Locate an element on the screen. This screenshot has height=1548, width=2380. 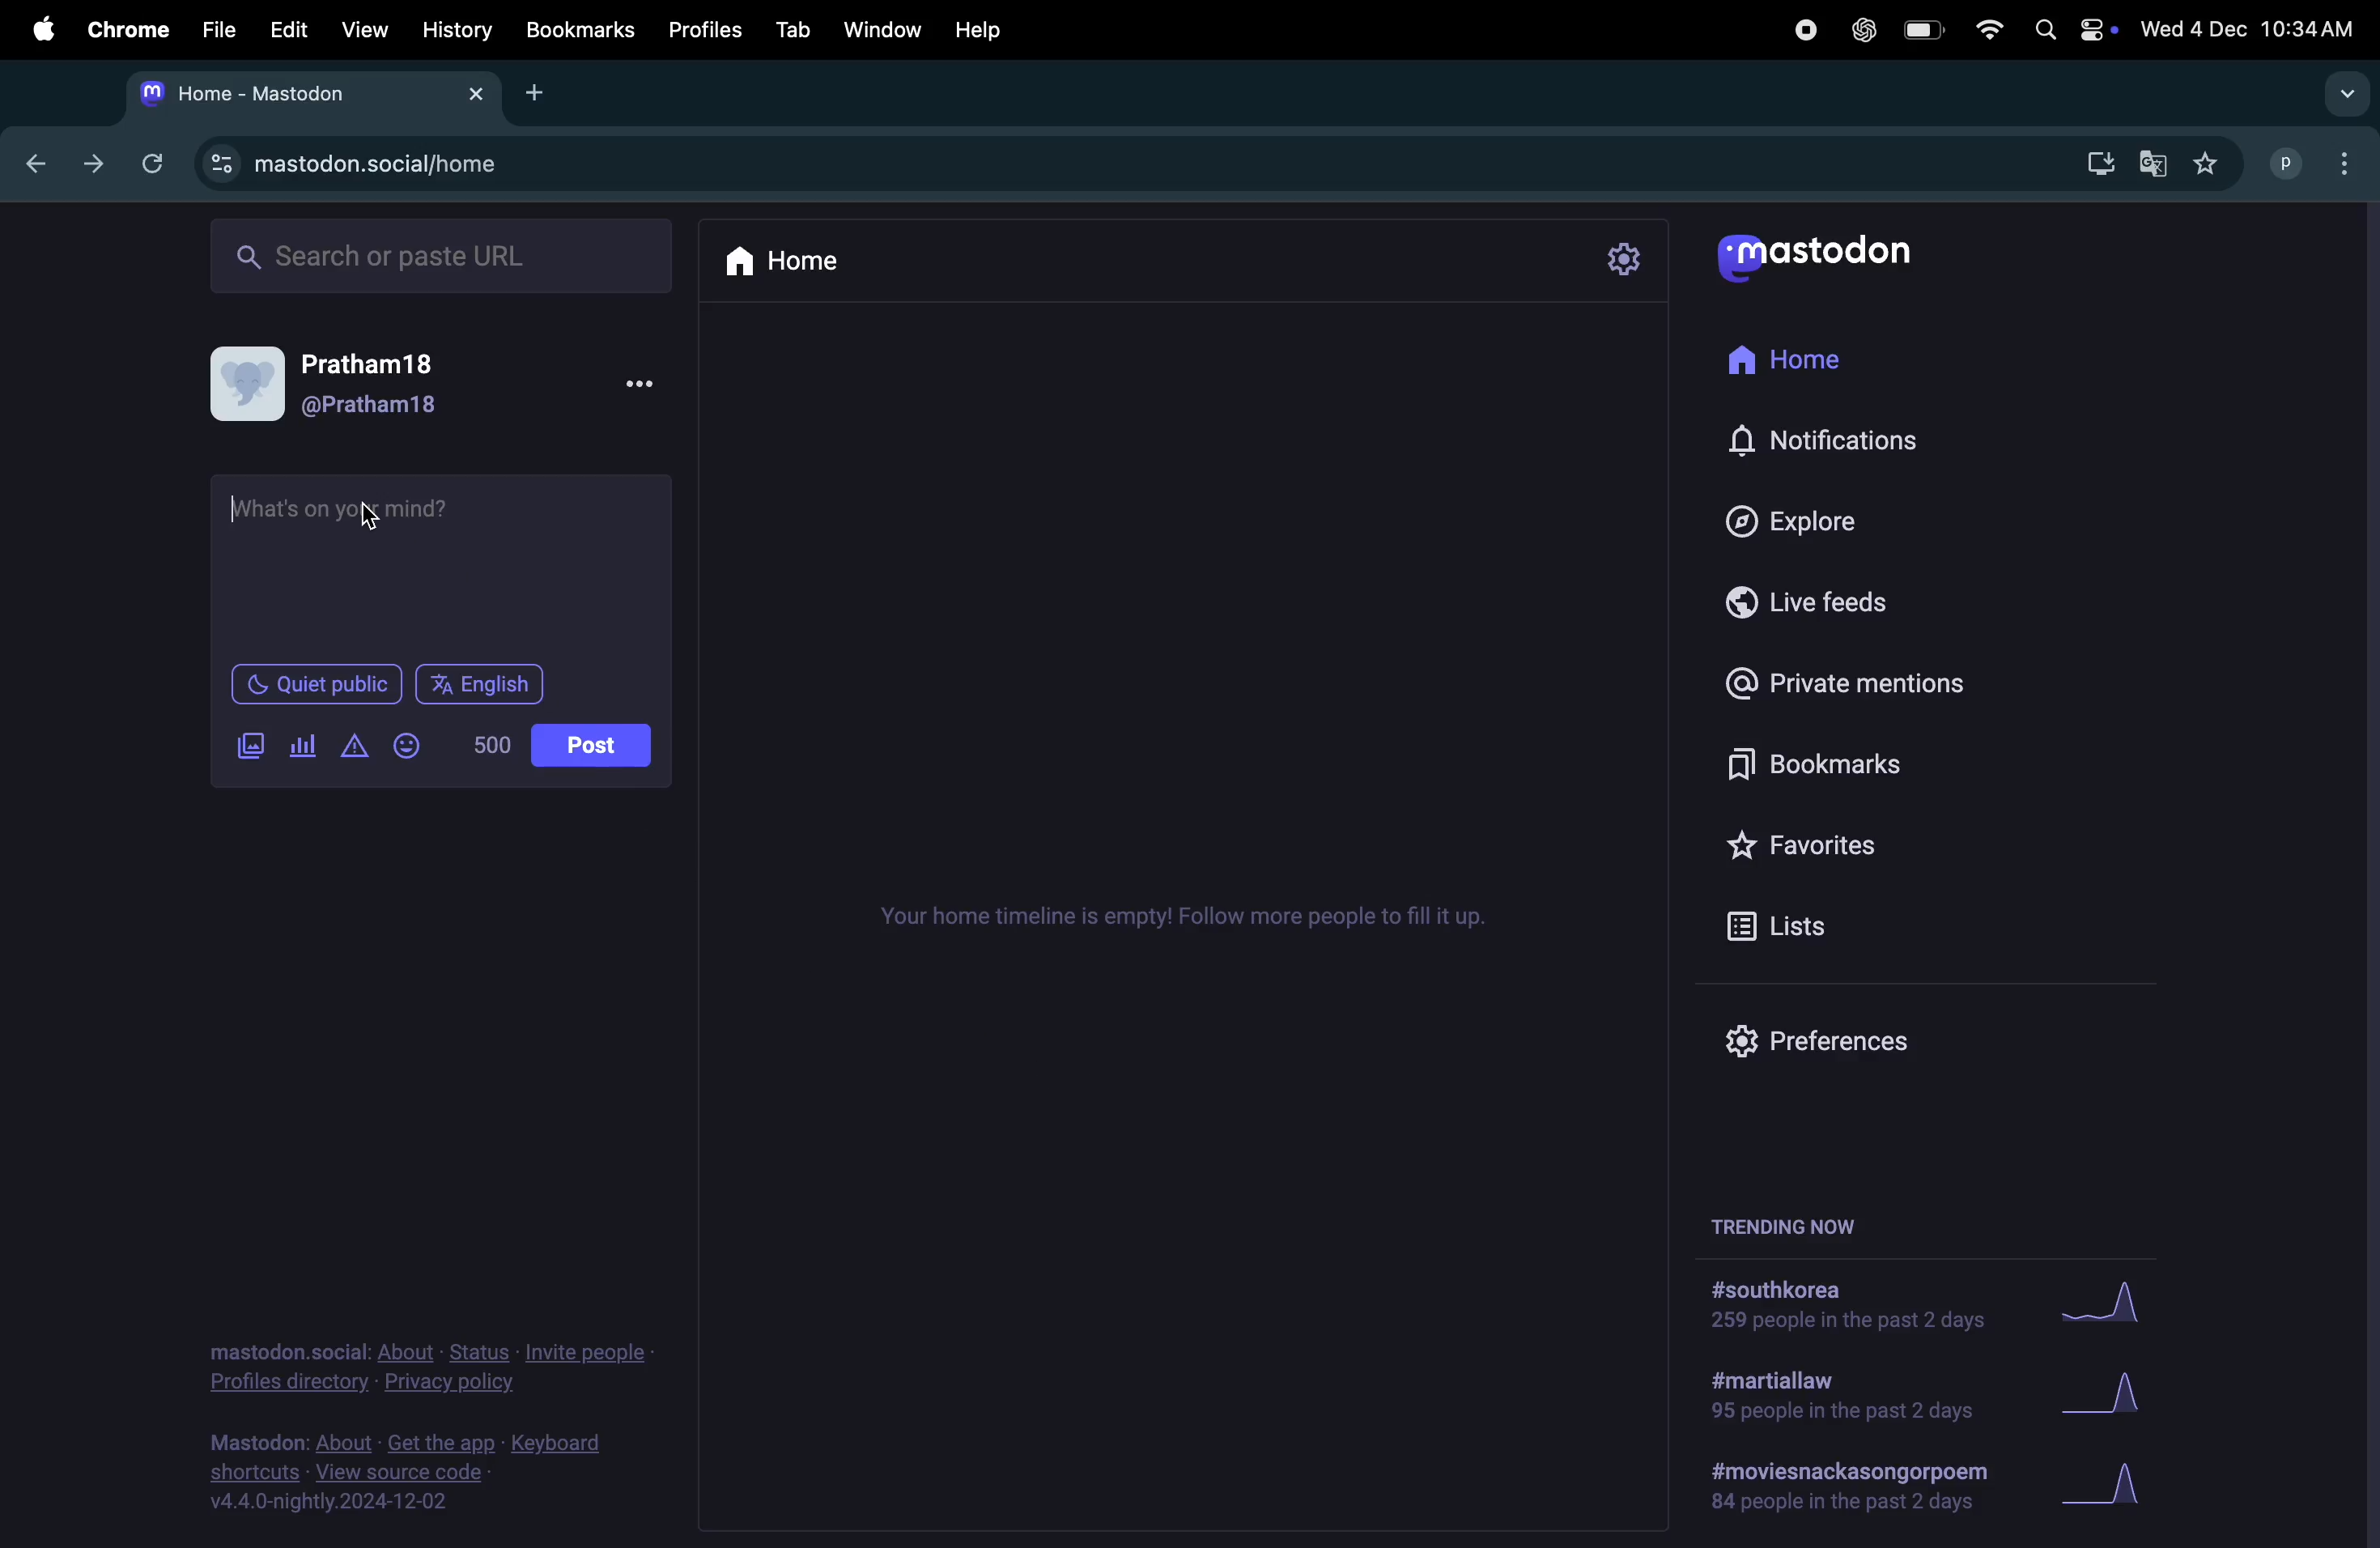
apple widgets is located at coordinates (2071, 31).